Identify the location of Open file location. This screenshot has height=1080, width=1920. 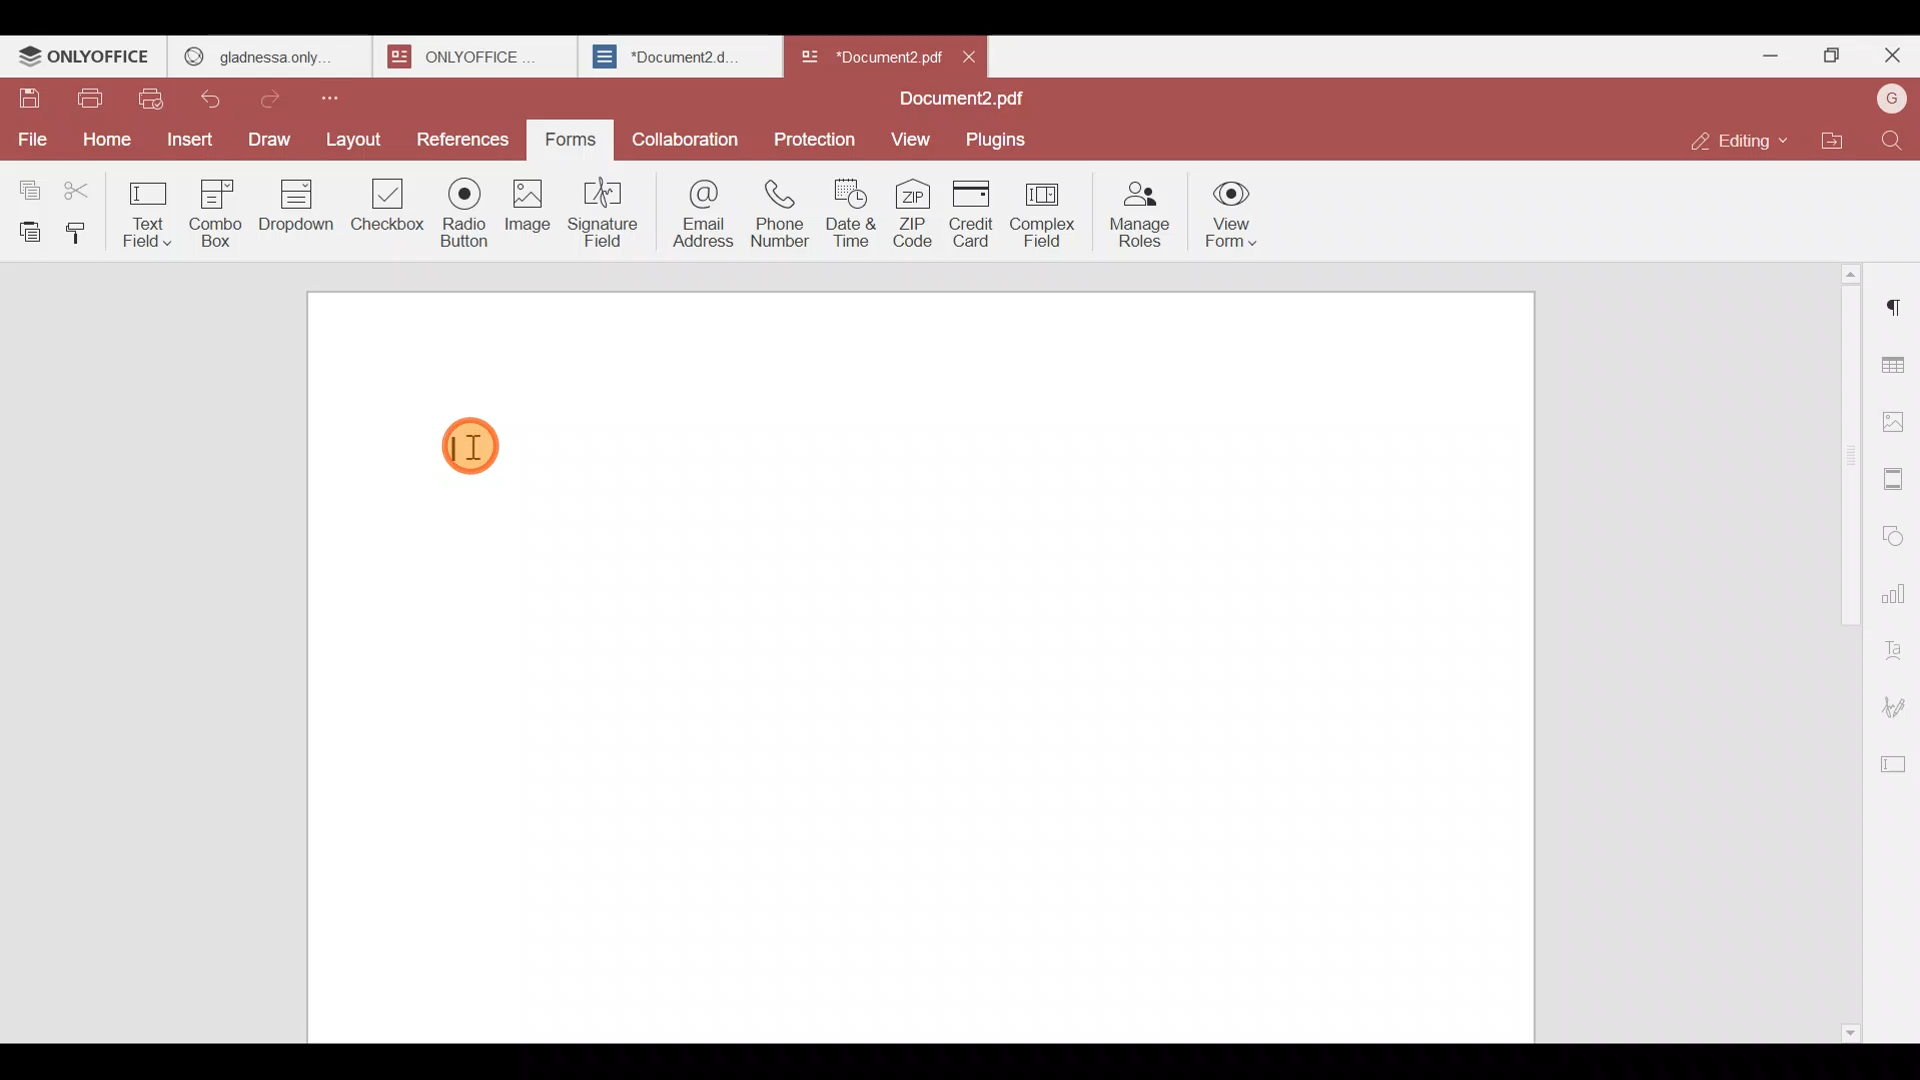
(1841, 142).